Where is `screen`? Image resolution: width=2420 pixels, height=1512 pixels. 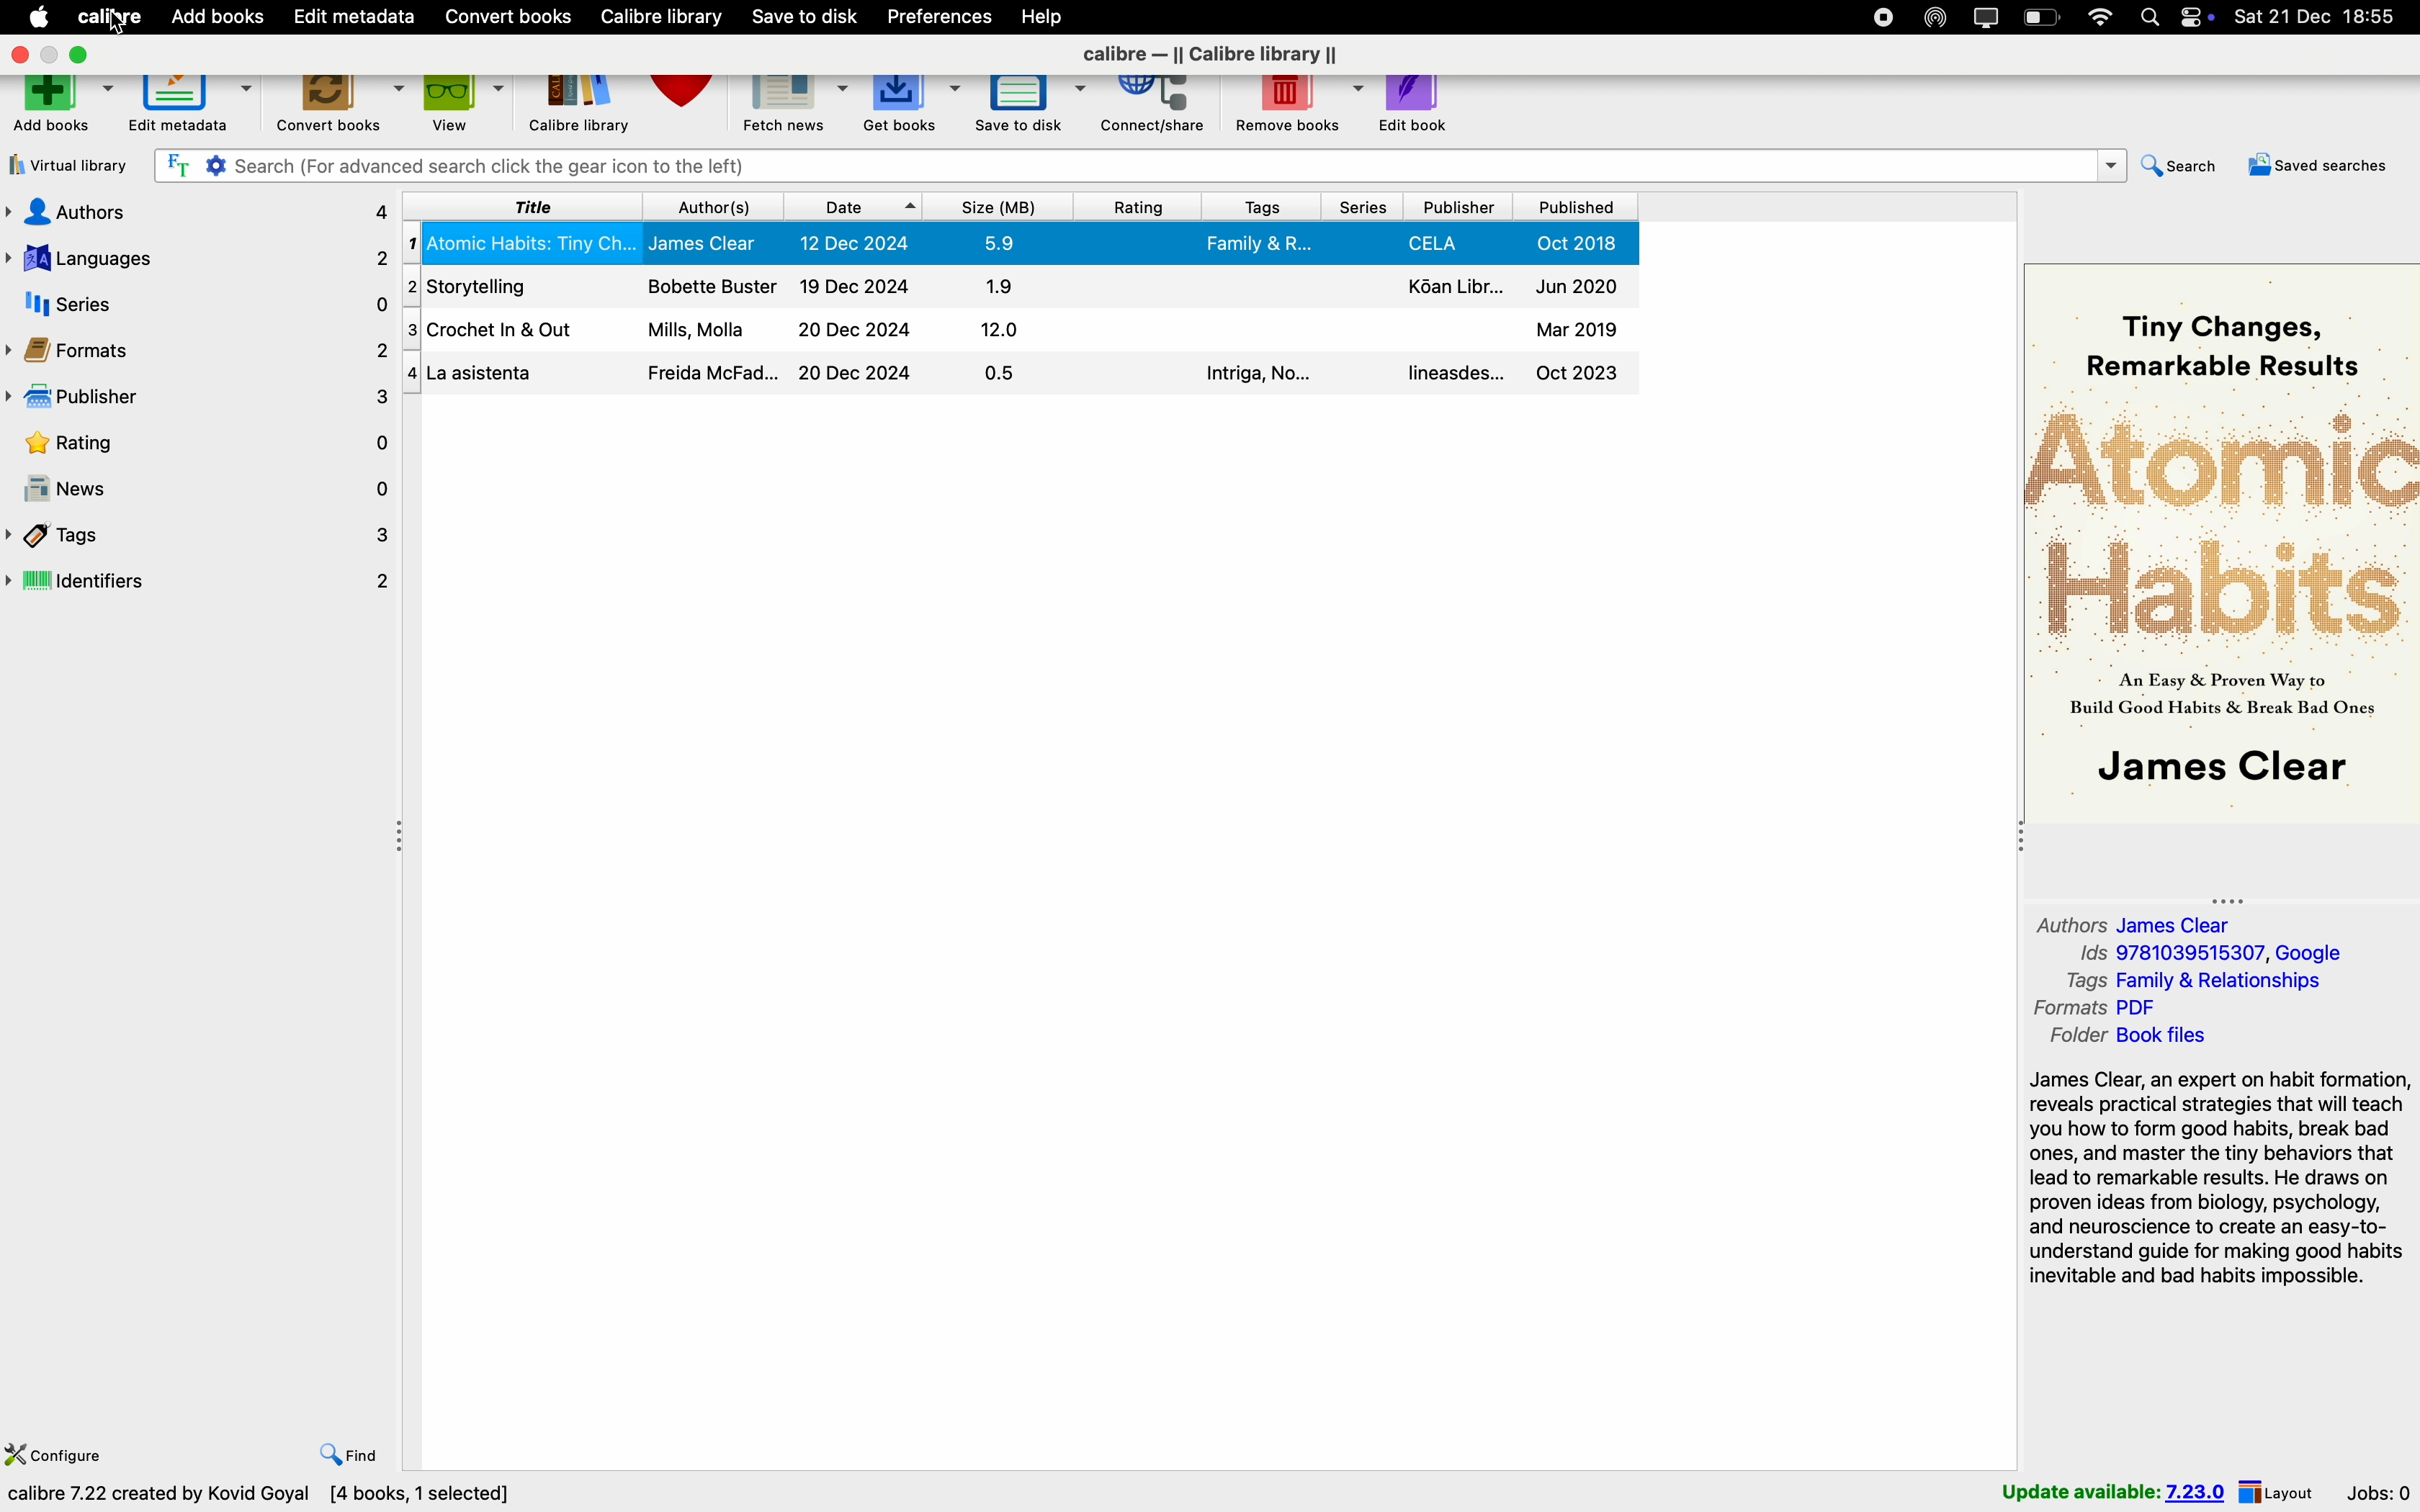
screen is located at coordinates (1986, 17).